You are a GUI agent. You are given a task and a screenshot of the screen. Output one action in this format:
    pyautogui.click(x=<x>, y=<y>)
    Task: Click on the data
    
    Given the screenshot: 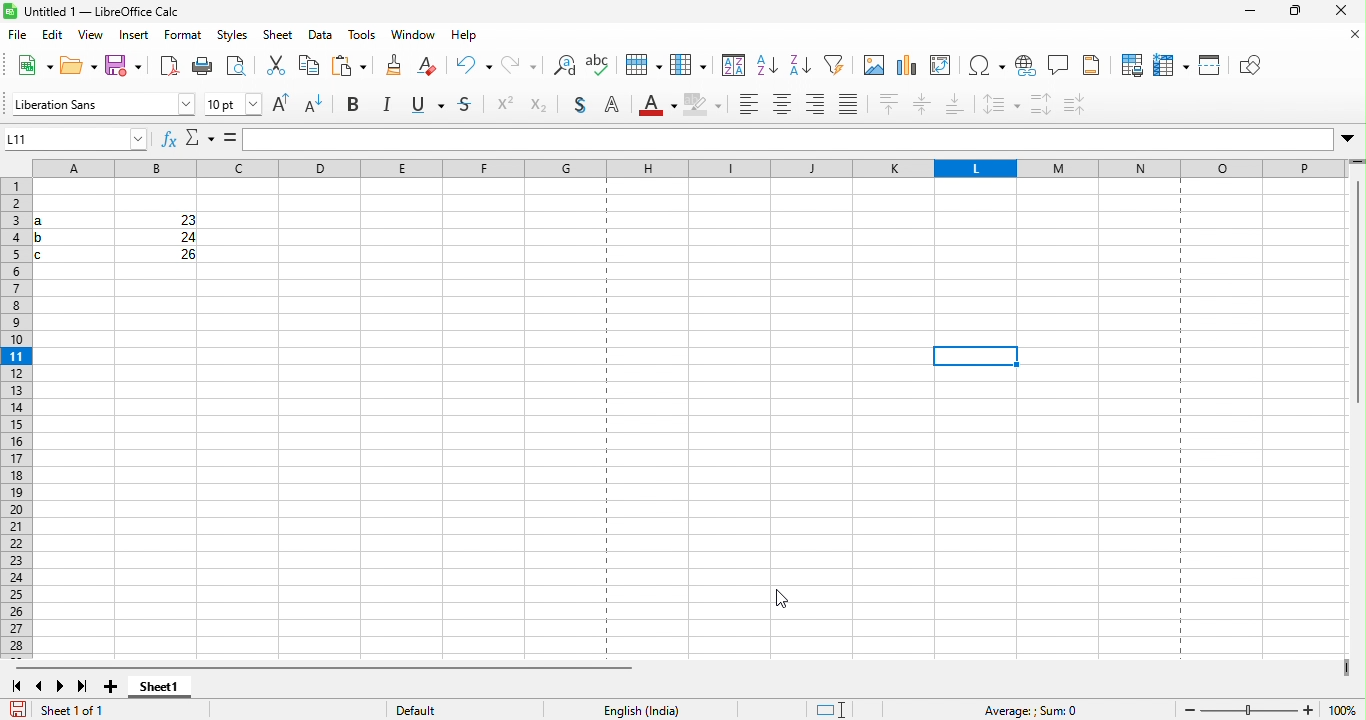 What is the action you would take?
    pyautogui.click(x=317, y=39)
    